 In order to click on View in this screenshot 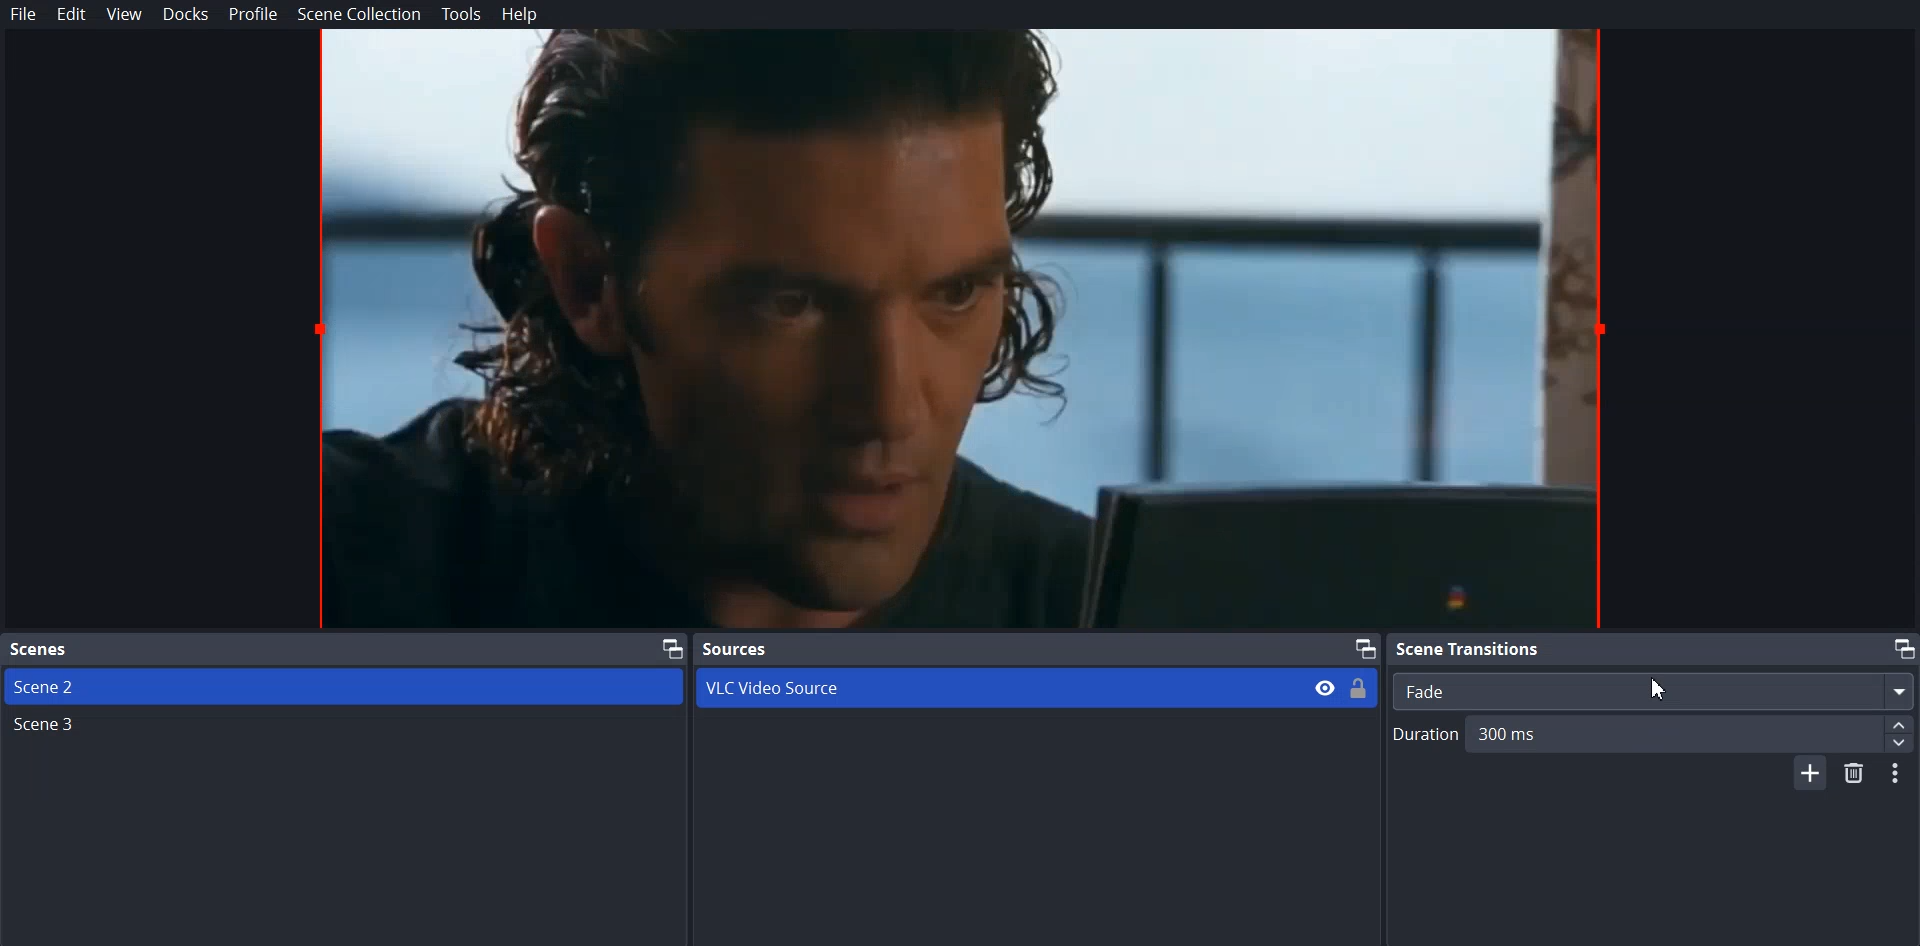, I will do `click(125, 15)`.